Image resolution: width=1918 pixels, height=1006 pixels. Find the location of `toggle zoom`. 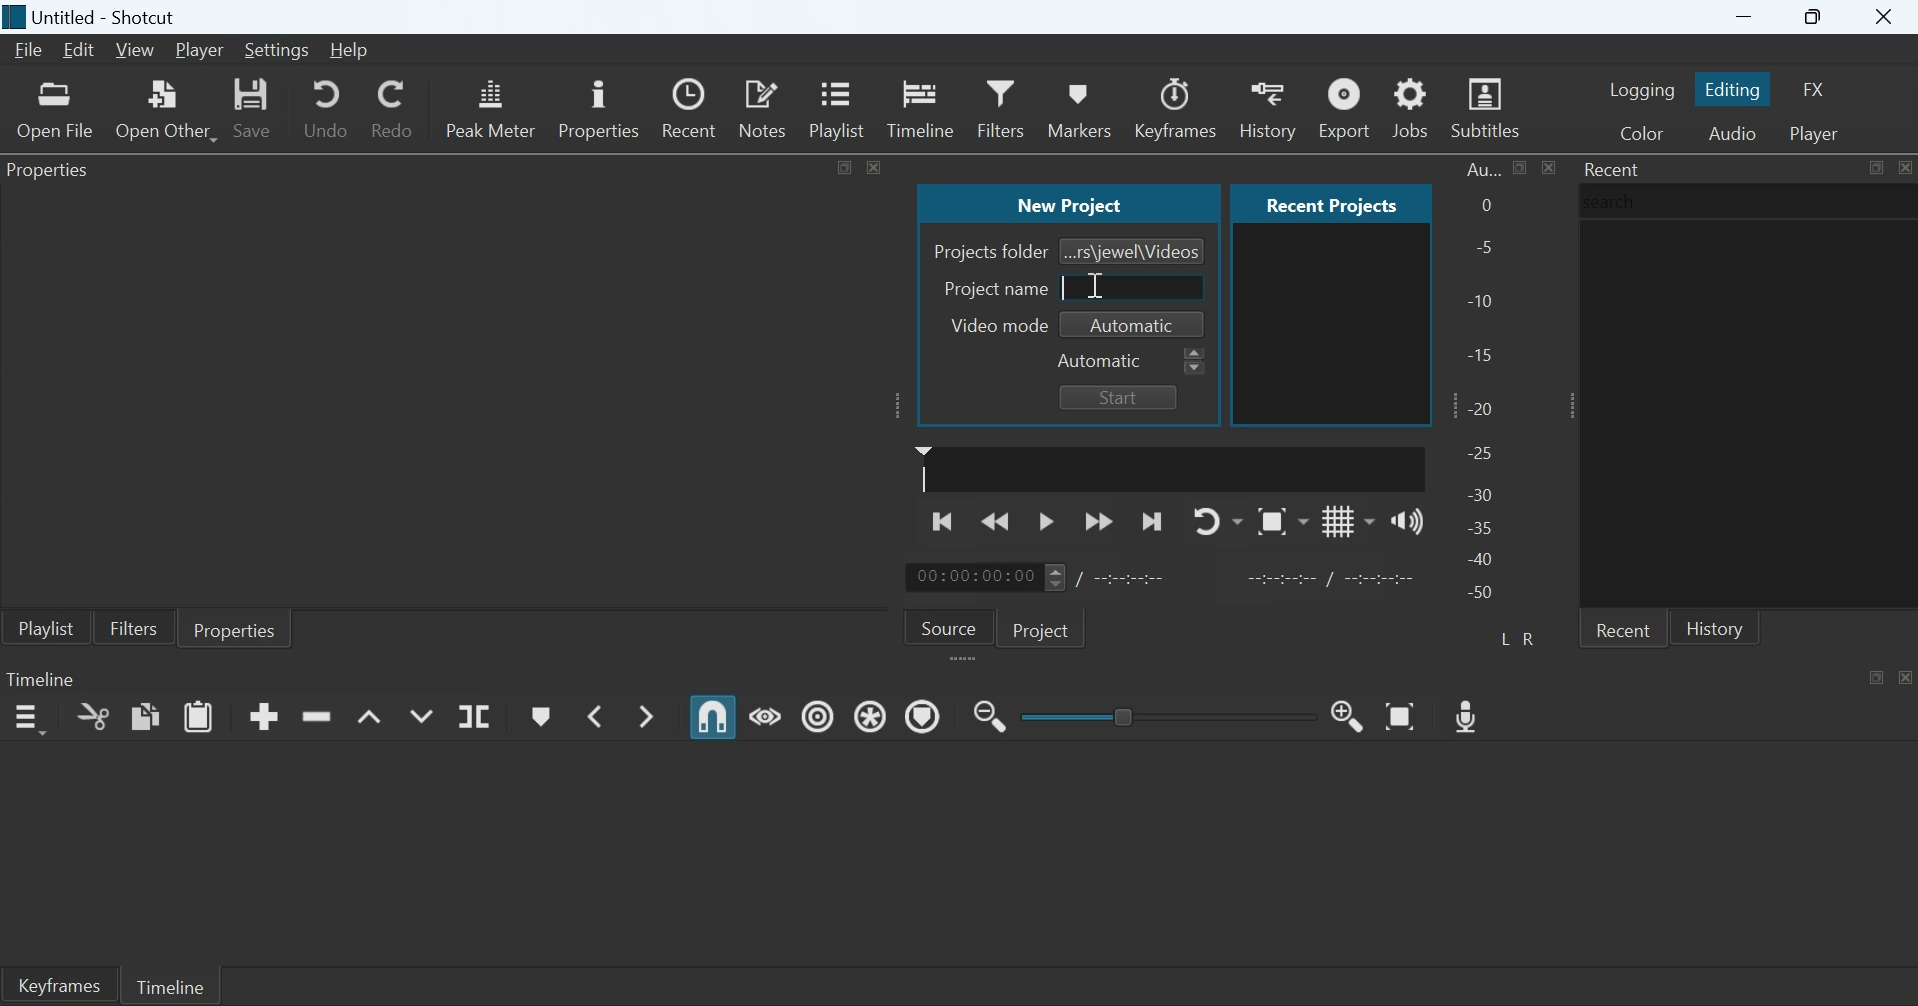

toggle zoom is located at coordinates (1282, 521).